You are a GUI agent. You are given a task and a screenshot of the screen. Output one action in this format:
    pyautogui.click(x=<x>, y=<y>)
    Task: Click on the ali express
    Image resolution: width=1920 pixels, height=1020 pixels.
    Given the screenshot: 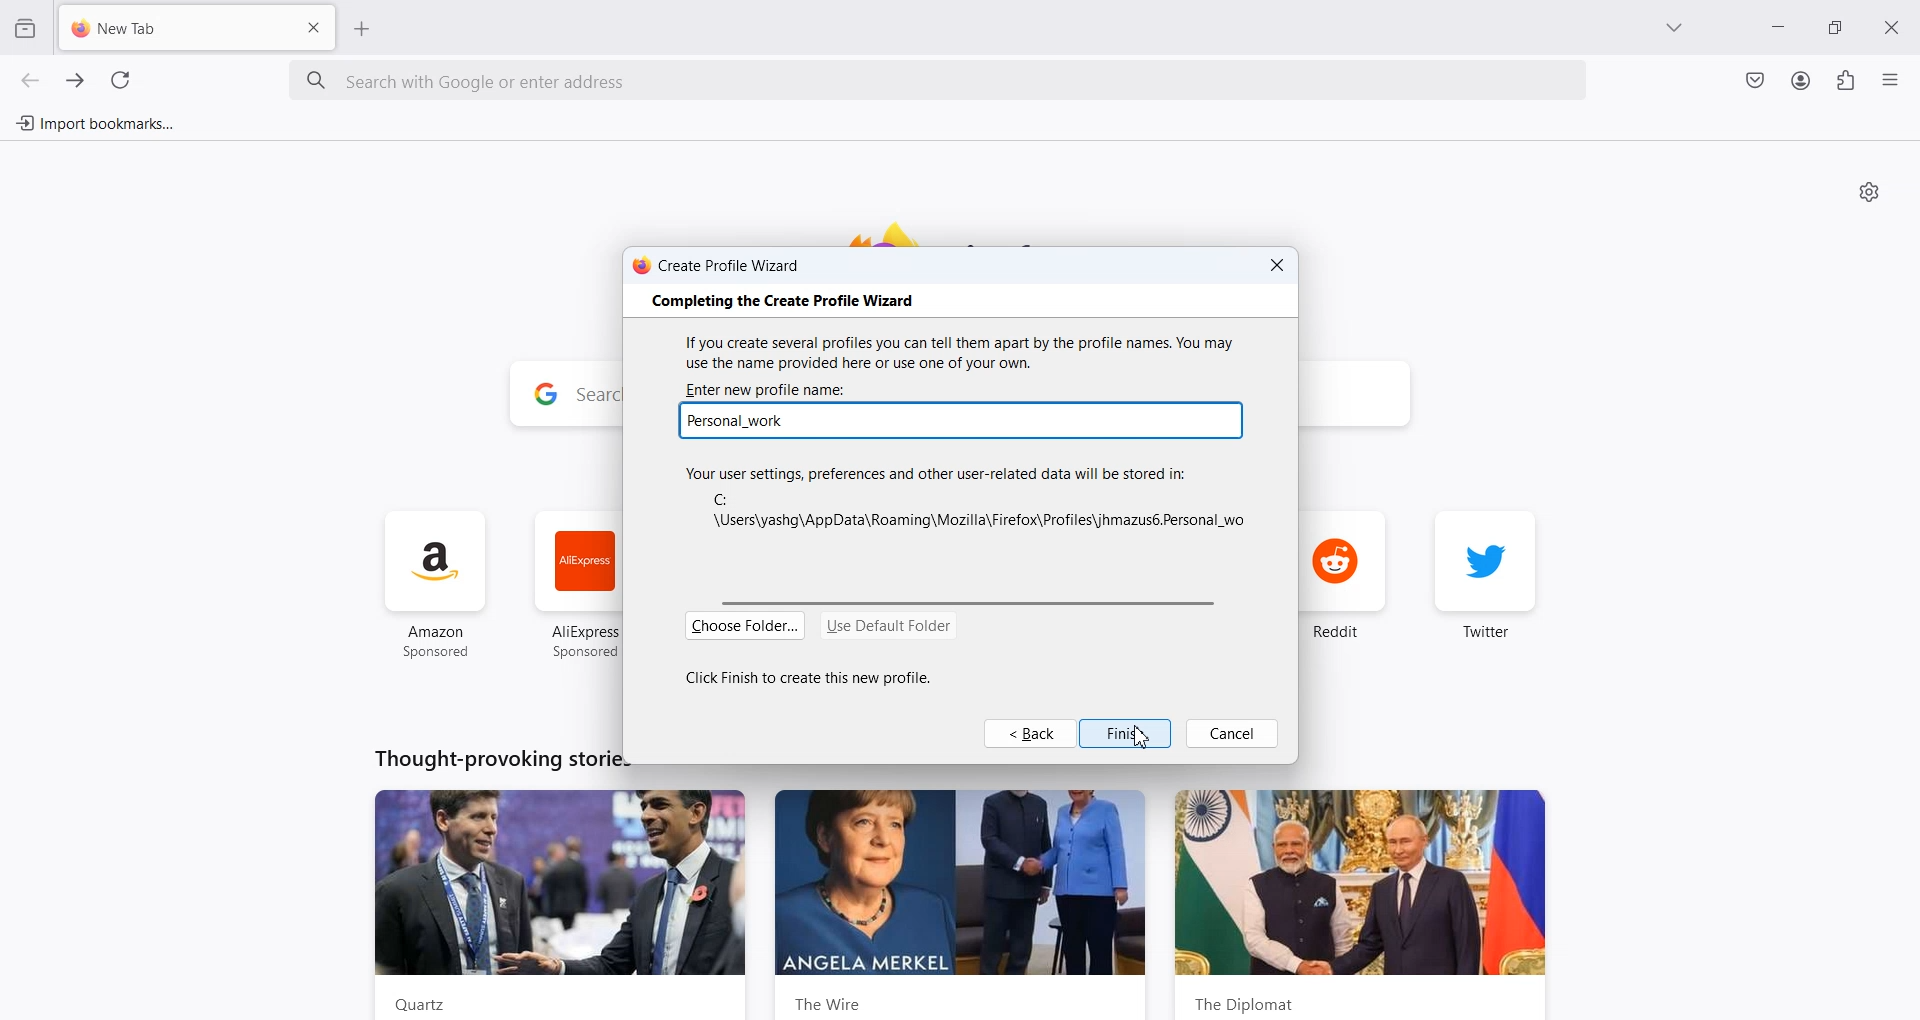 What is the action you would take?
    pyautogui.click(x=580, y=582)
    